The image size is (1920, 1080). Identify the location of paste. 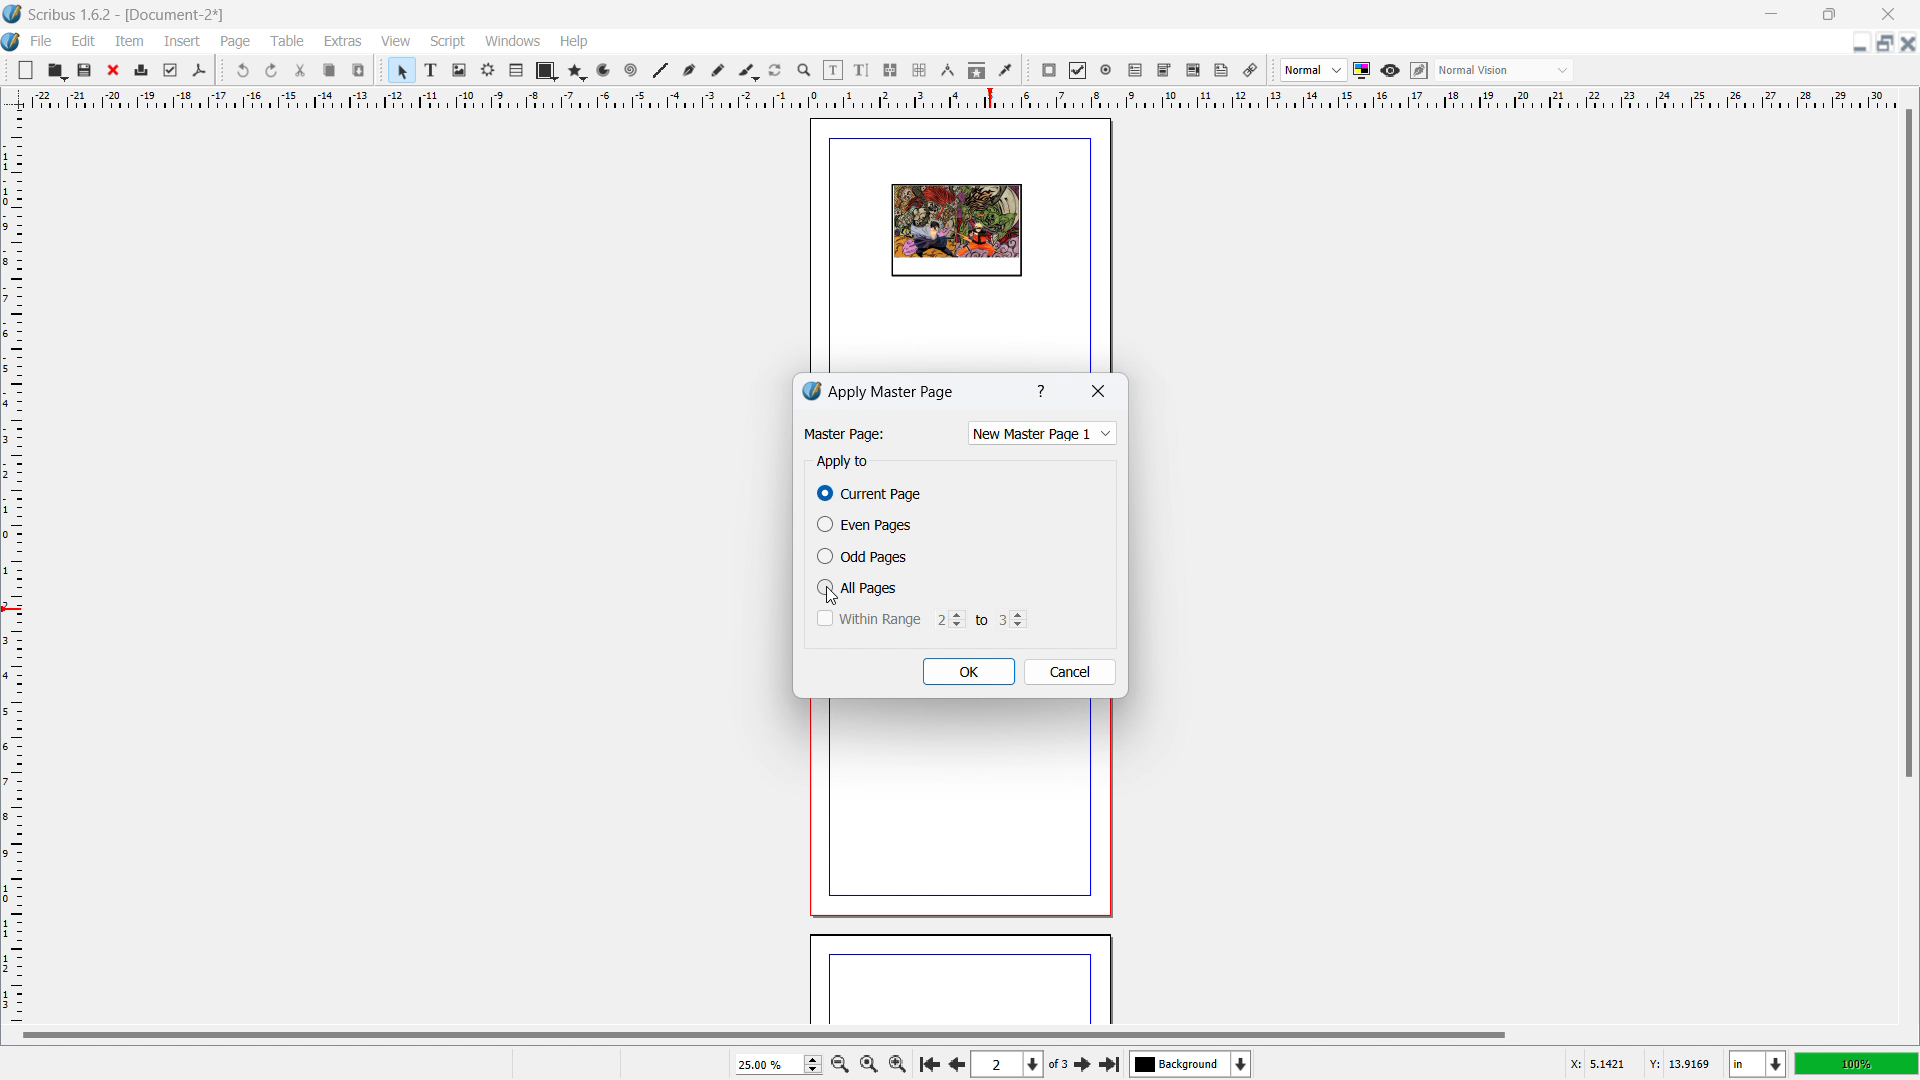
(359, 70).